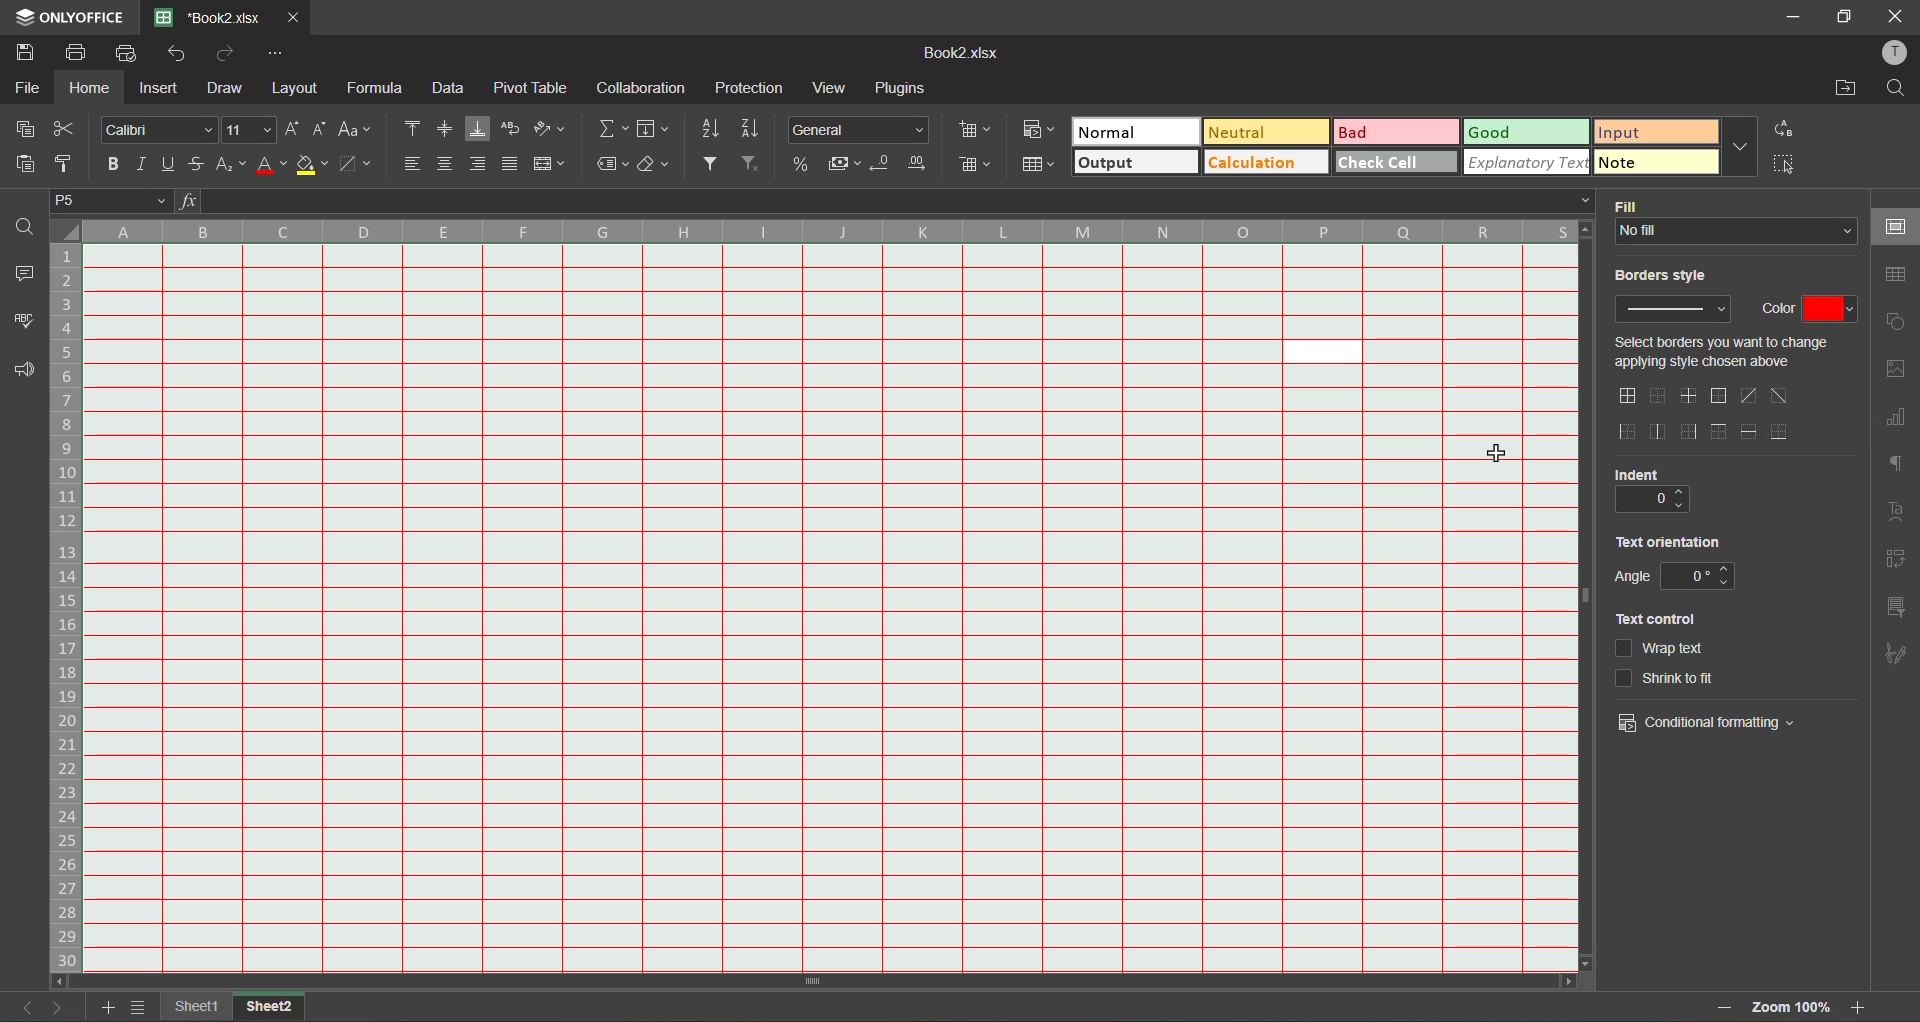  I want to click on column names, so click(839, 229).